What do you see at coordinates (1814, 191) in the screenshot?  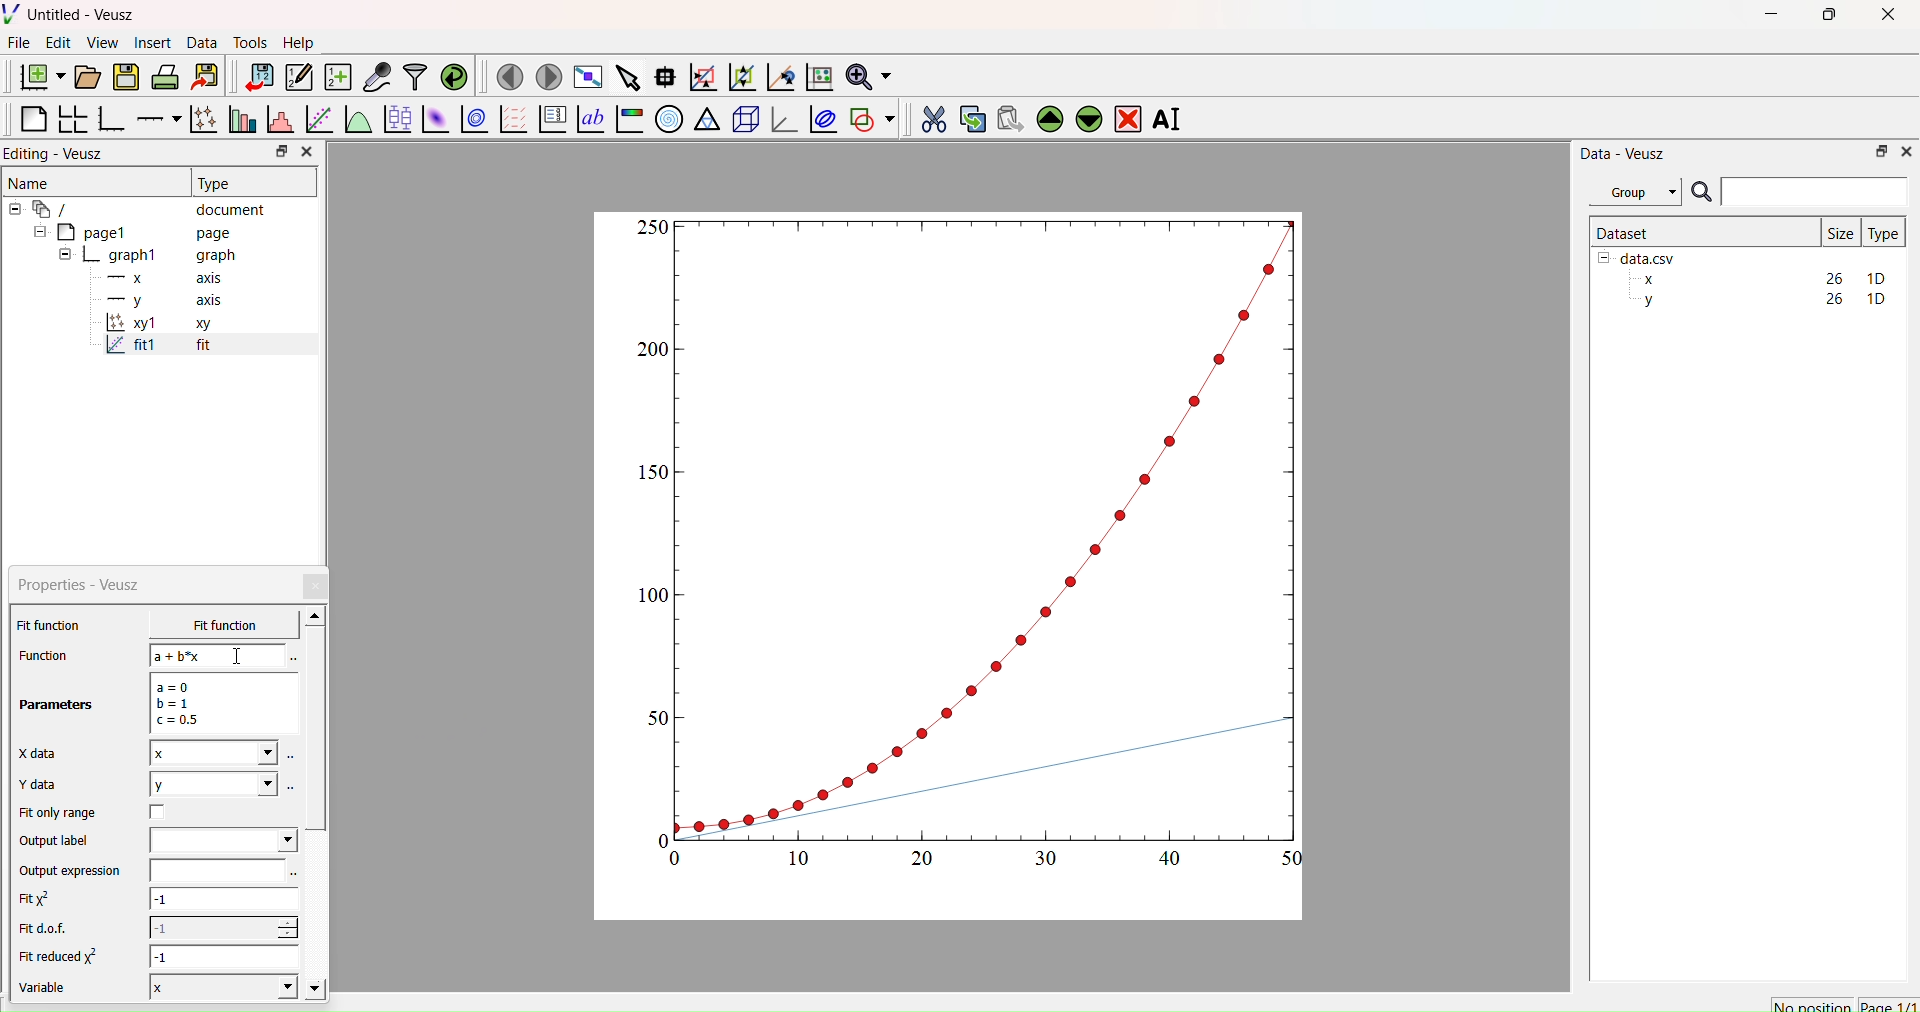 I see `Input` at bounding box center [1814, 191].